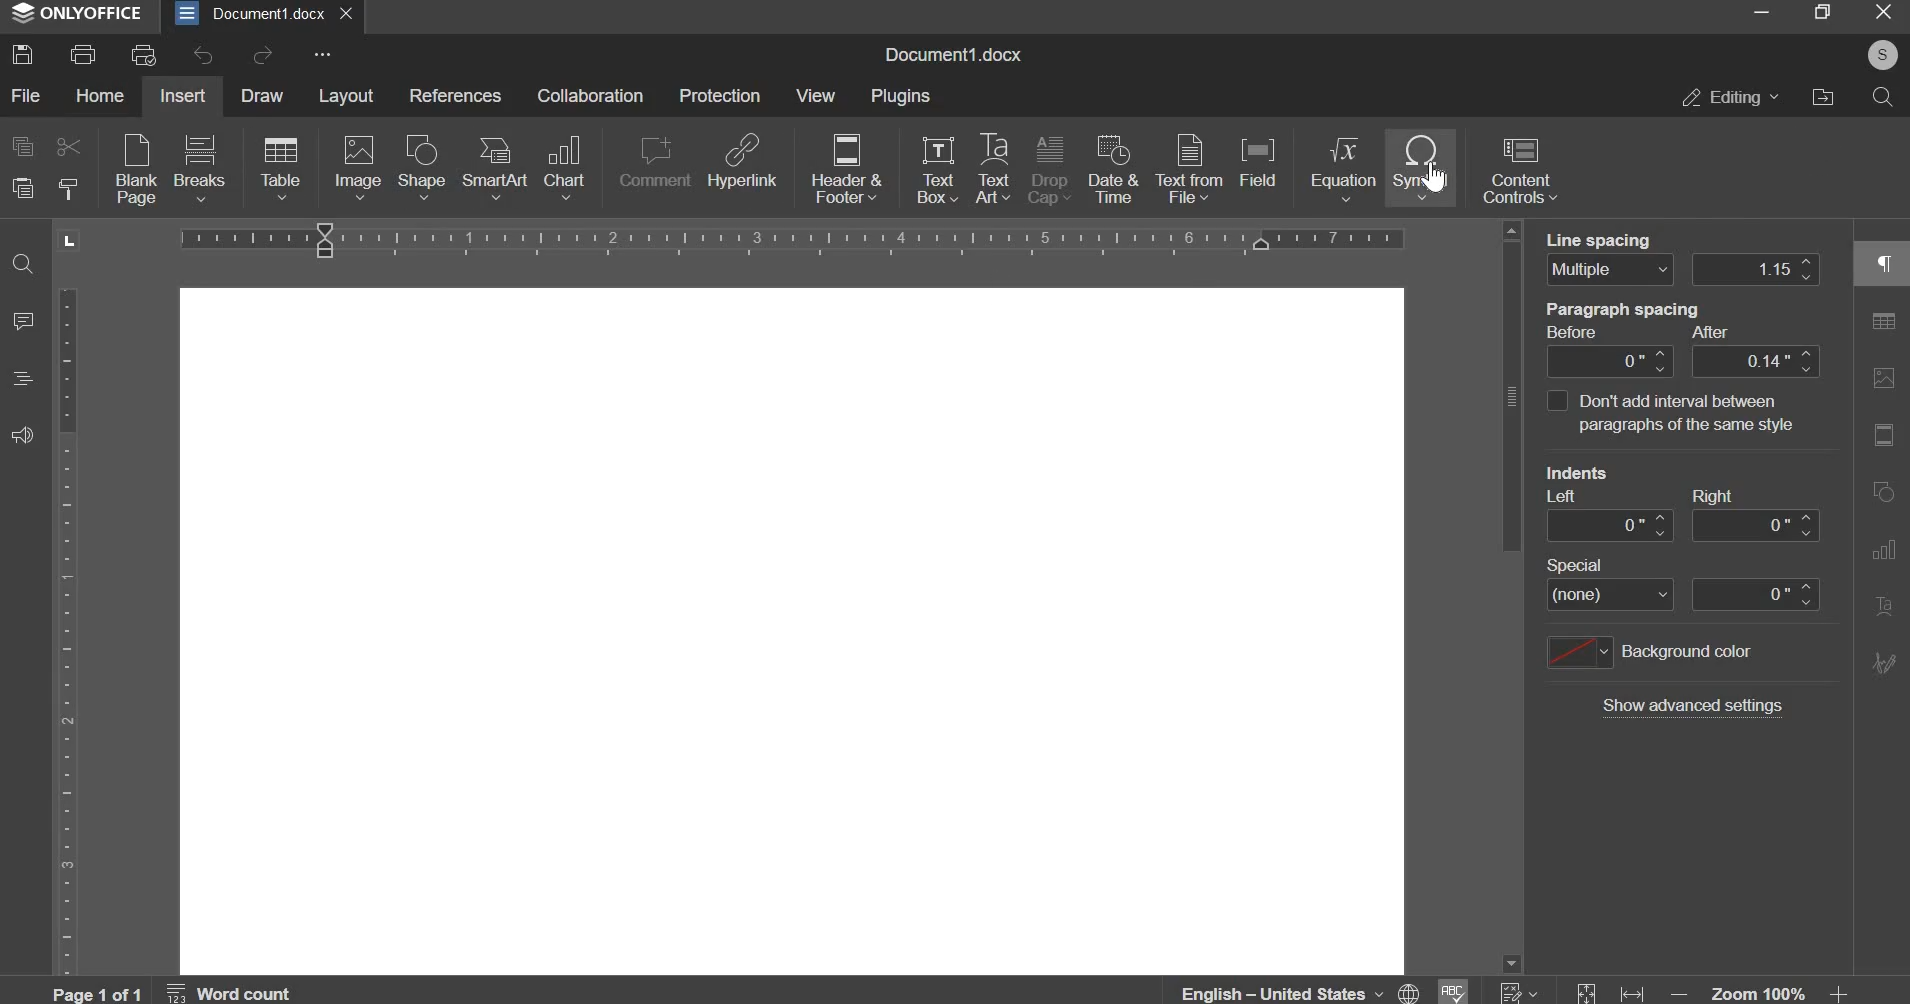  What do you see at coordinates (1051, 168) in the screenshot?
I see `drop cap` at bounding box center [1051, 168].